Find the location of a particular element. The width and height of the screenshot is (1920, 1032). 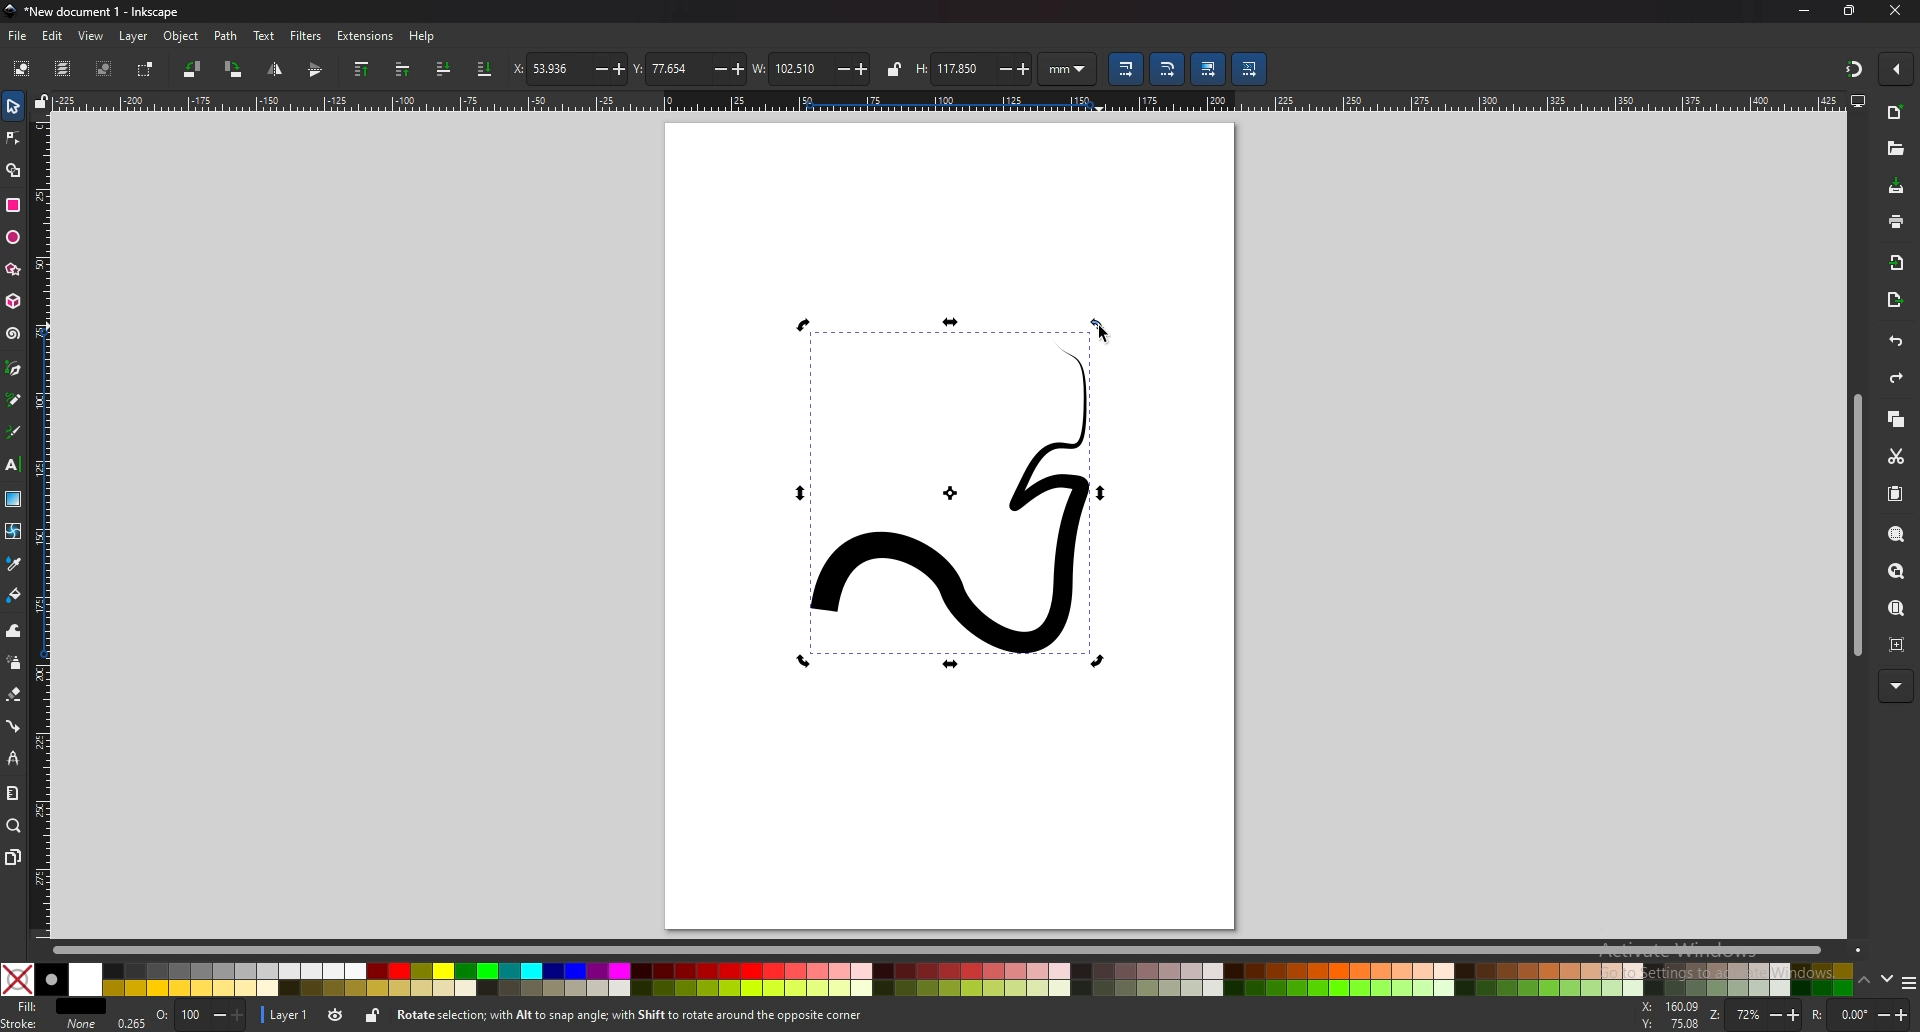

ZOOM is located at coordinates (1757, 1014).